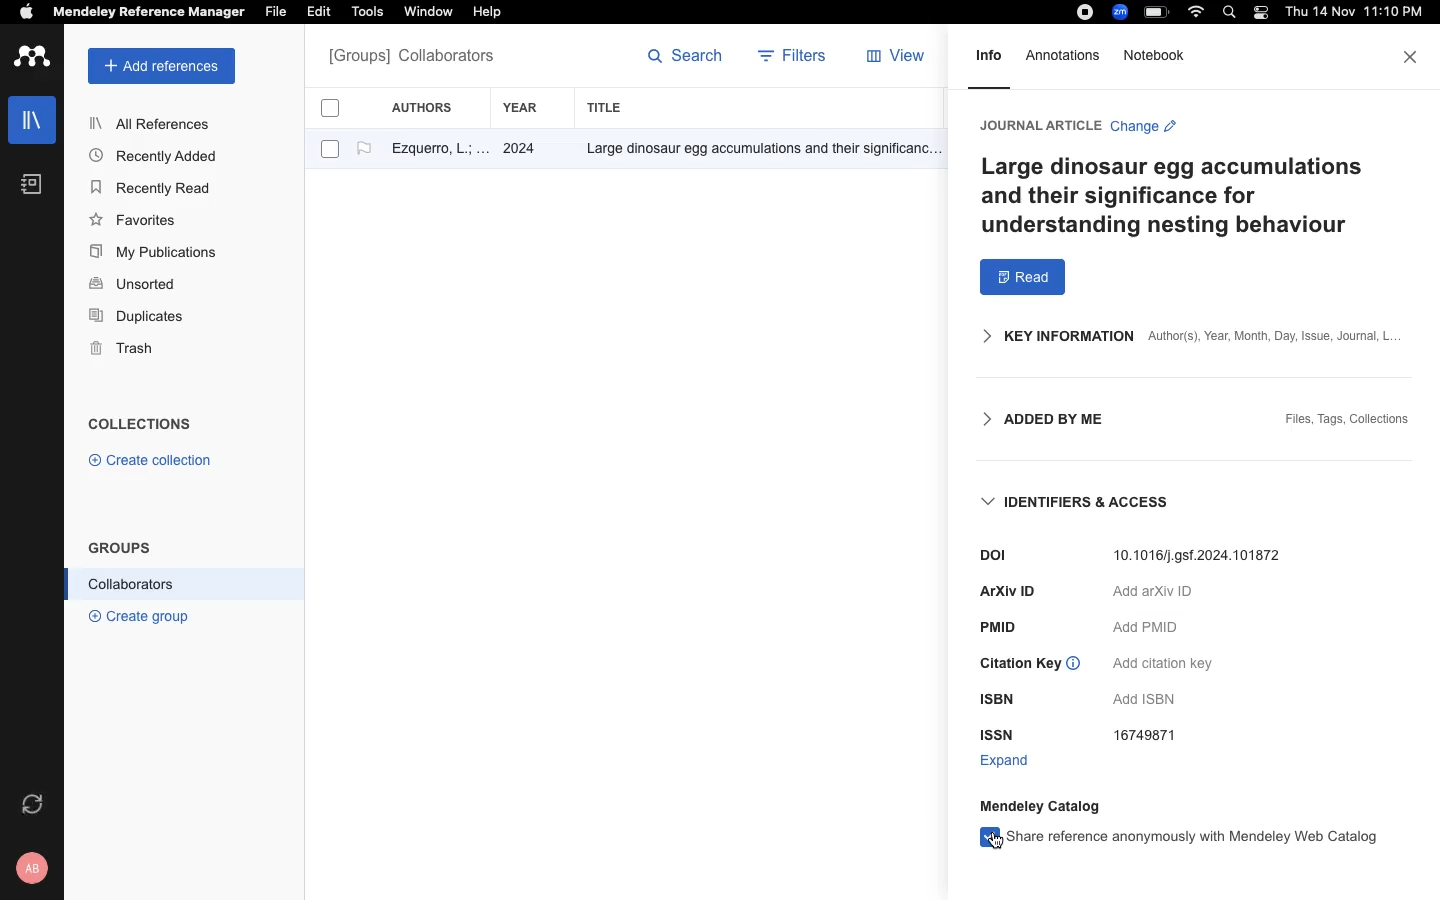  I want to click on date and time, so click(1350, 14).